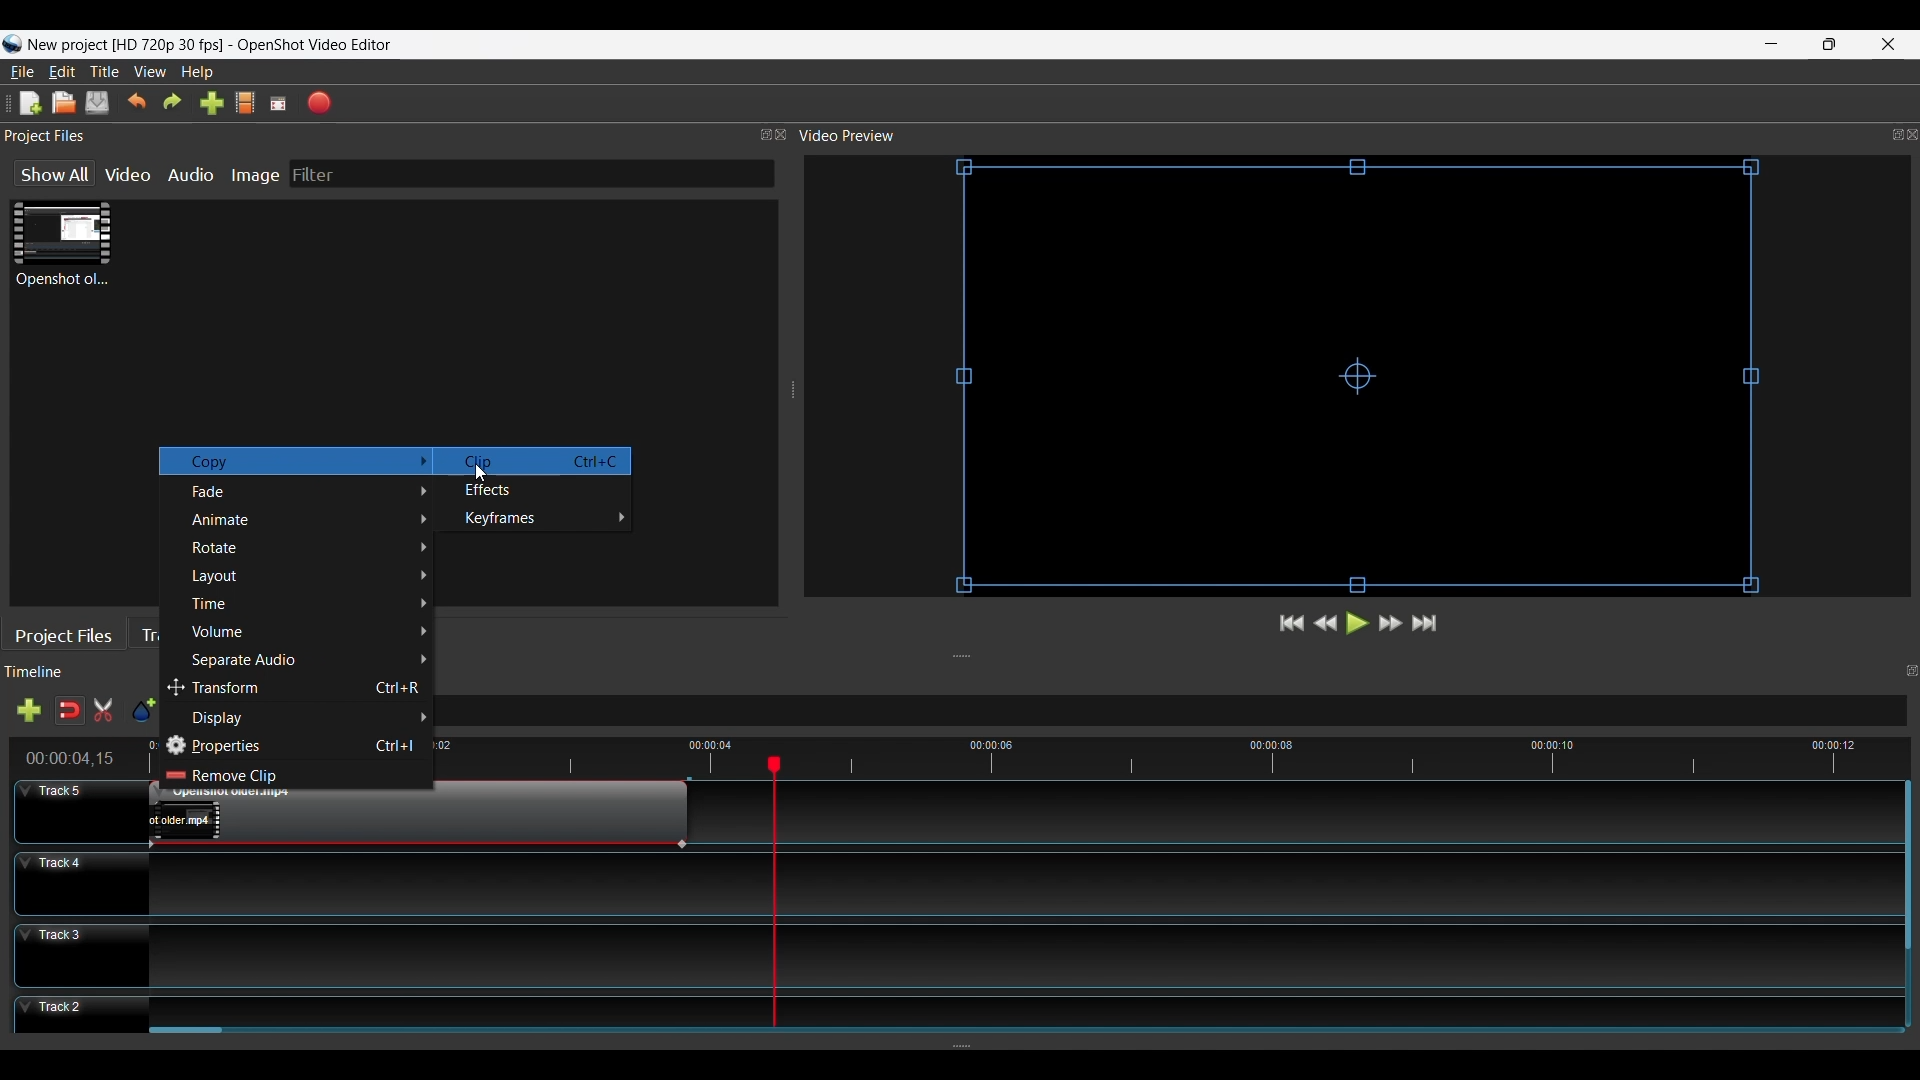  What do you see at coordinates (531, 174) in the screenshot?
I see `Filter` at bounding box center [531, 174].